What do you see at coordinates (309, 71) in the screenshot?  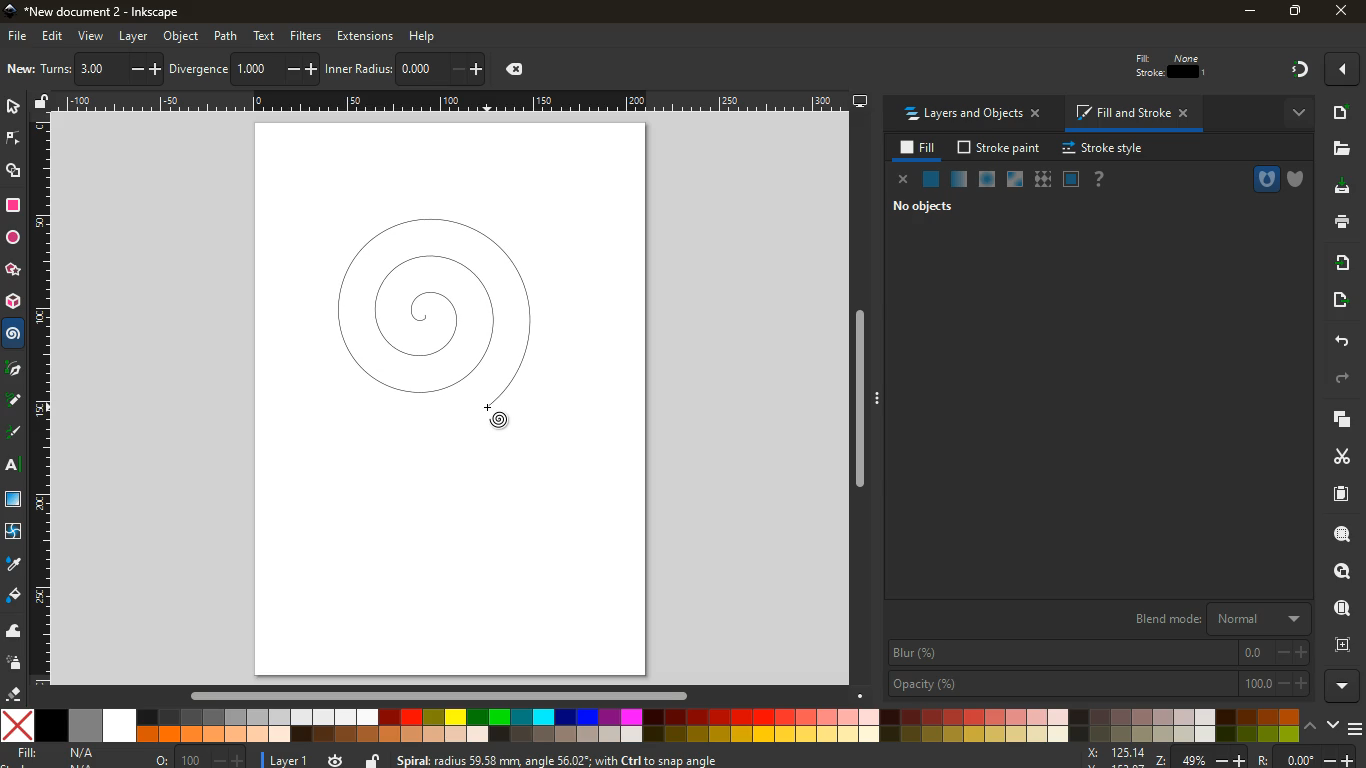 I see `middle` at bounding box center [309, 71].